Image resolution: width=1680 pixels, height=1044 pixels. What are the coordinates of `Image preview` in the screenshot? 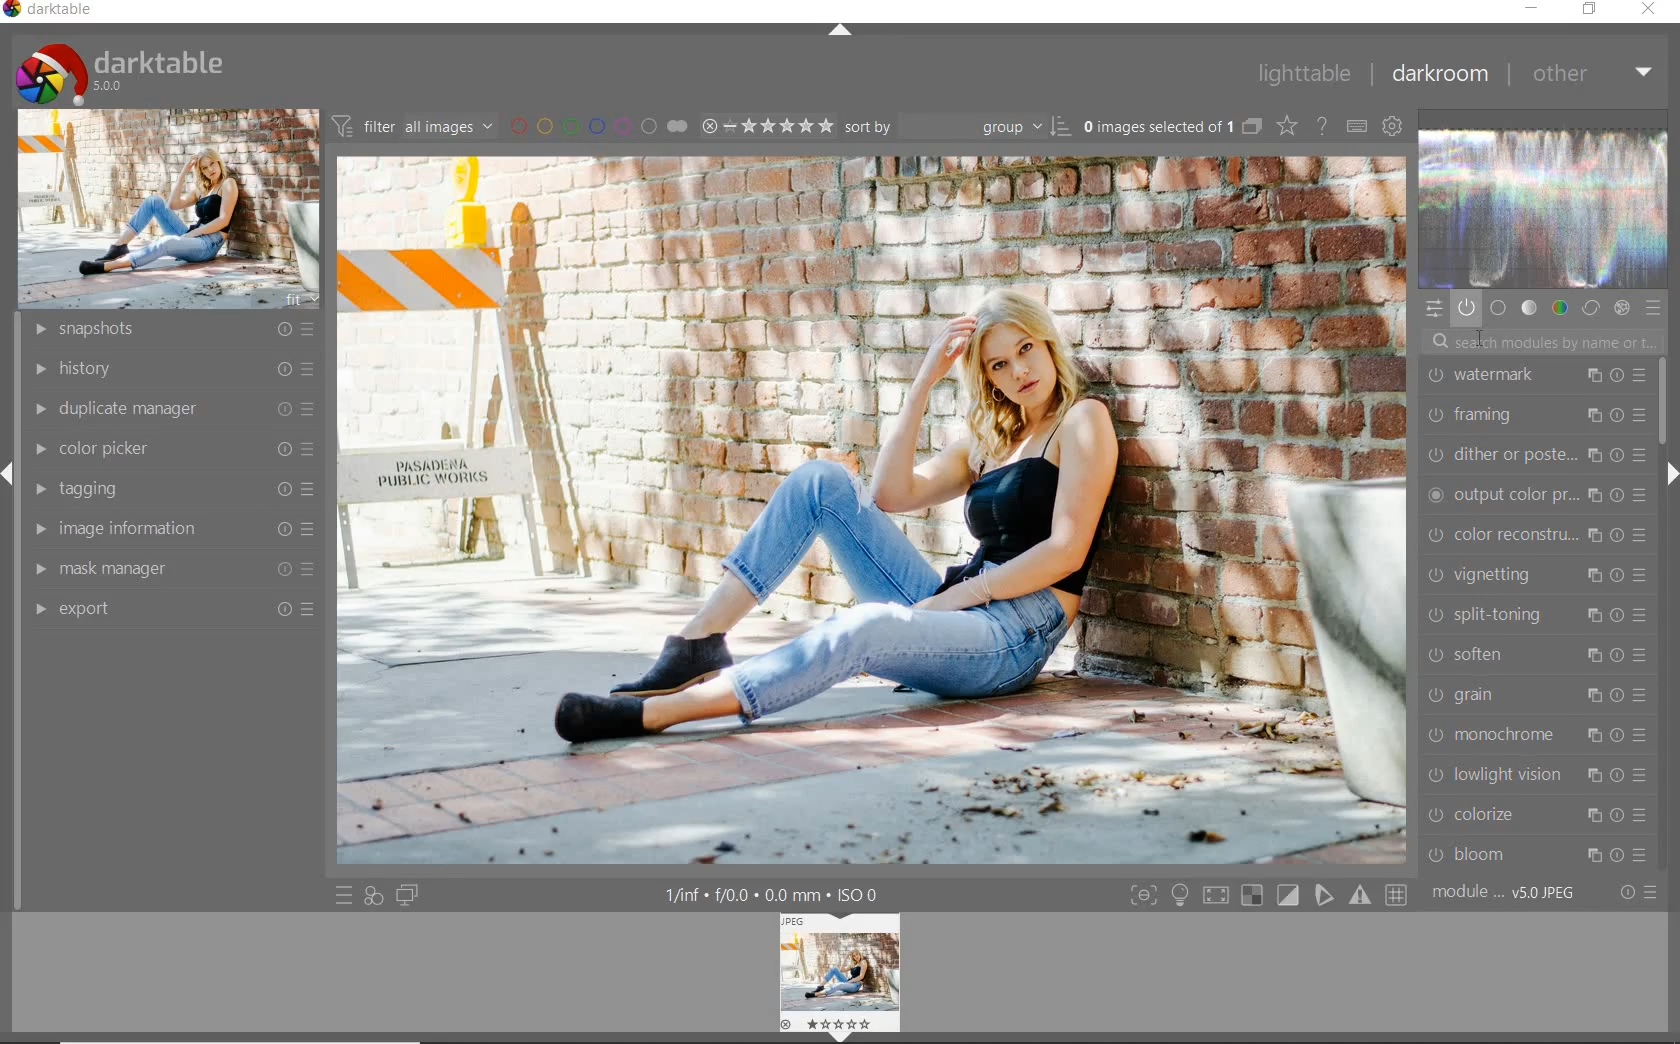 It's located at (837, 978).